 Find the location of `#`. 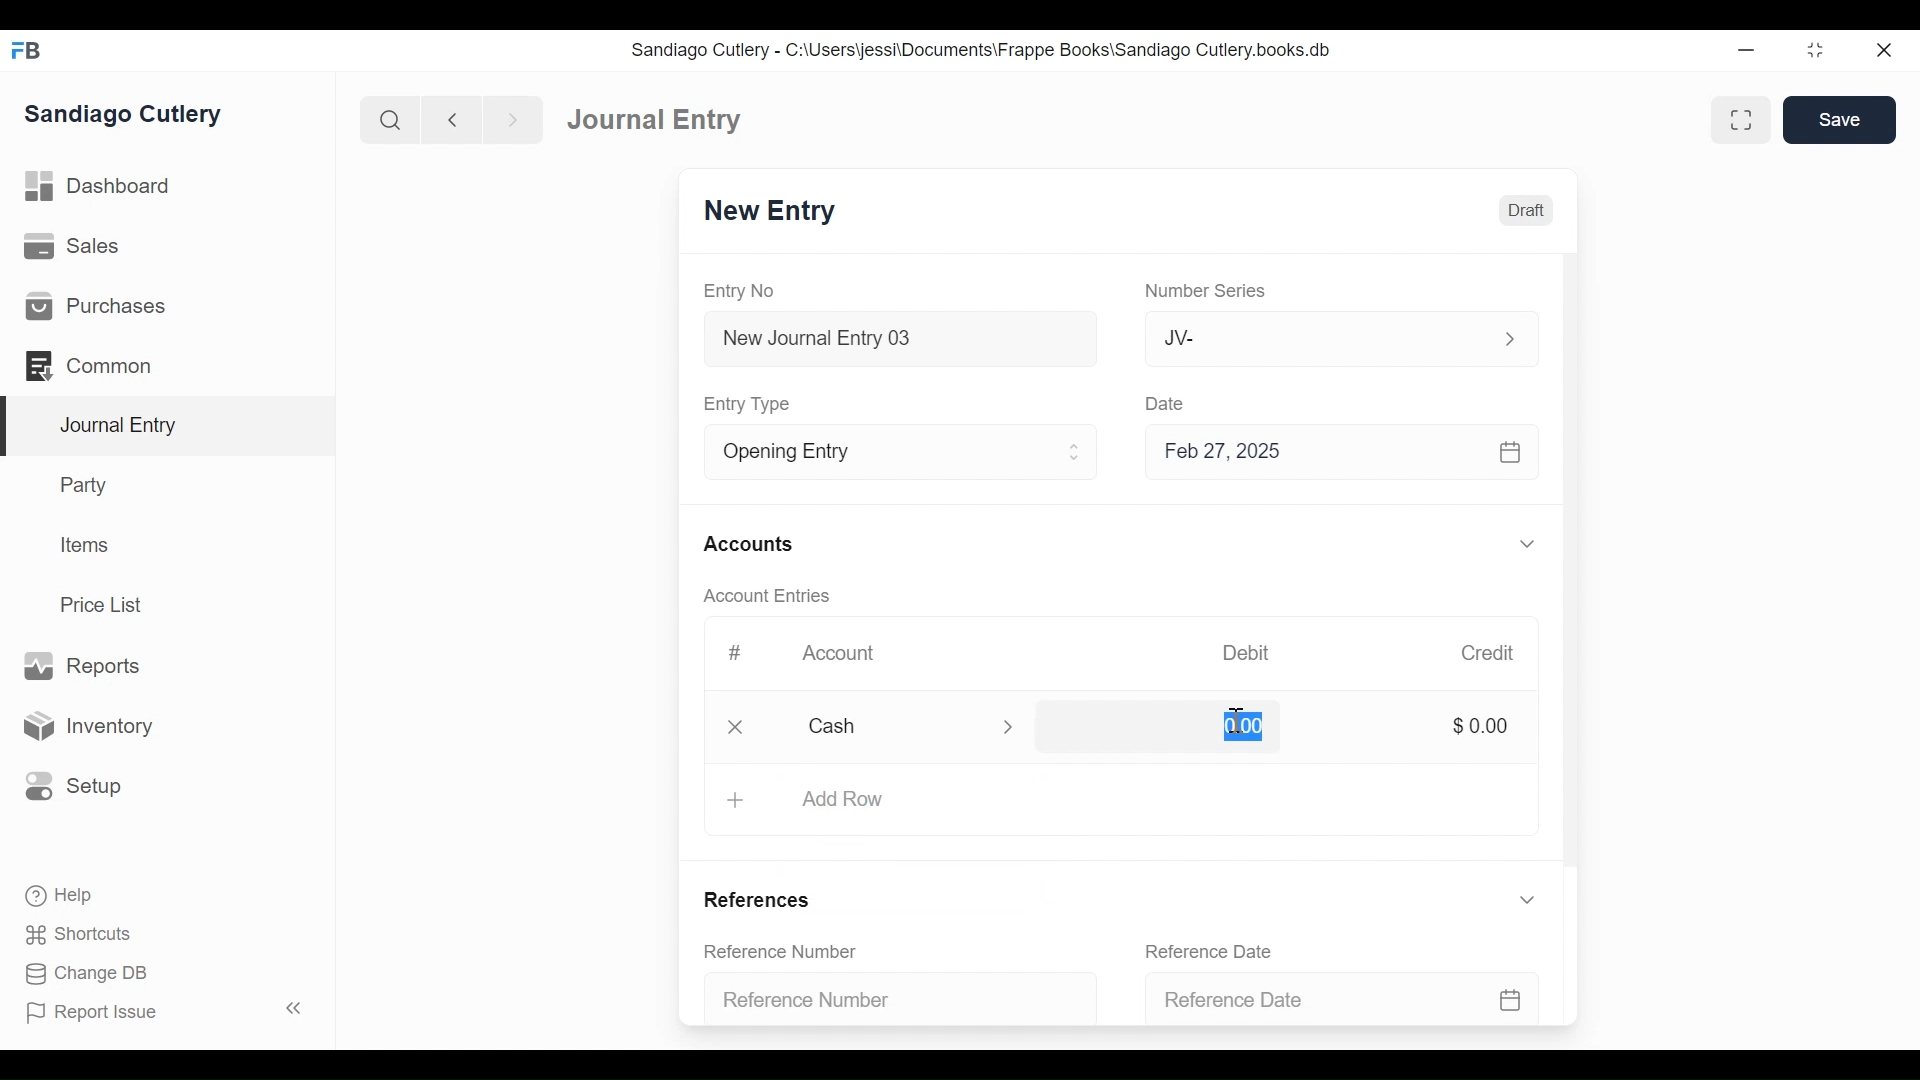

# is located at coordinates (736, 652).